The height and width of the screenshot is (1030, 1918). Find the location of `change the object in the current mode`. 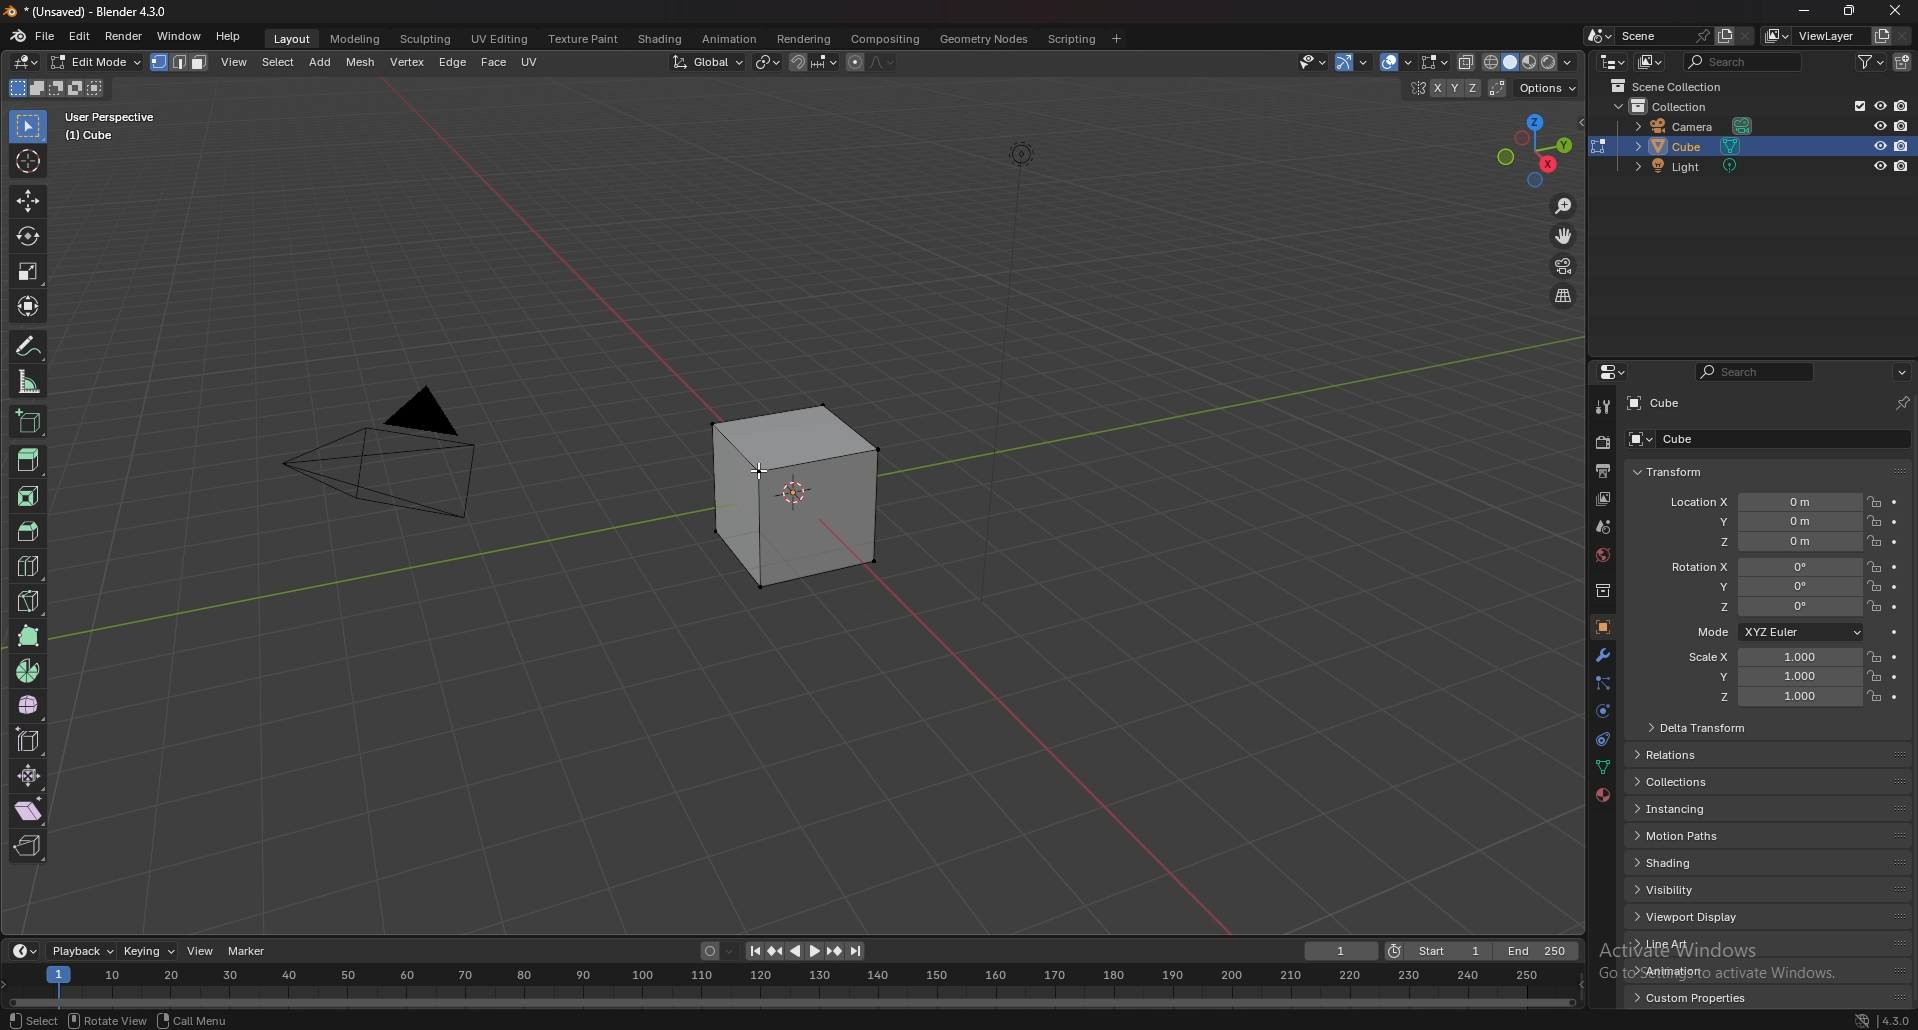

change the object in the current mode is located at coordinates (1599, 146).